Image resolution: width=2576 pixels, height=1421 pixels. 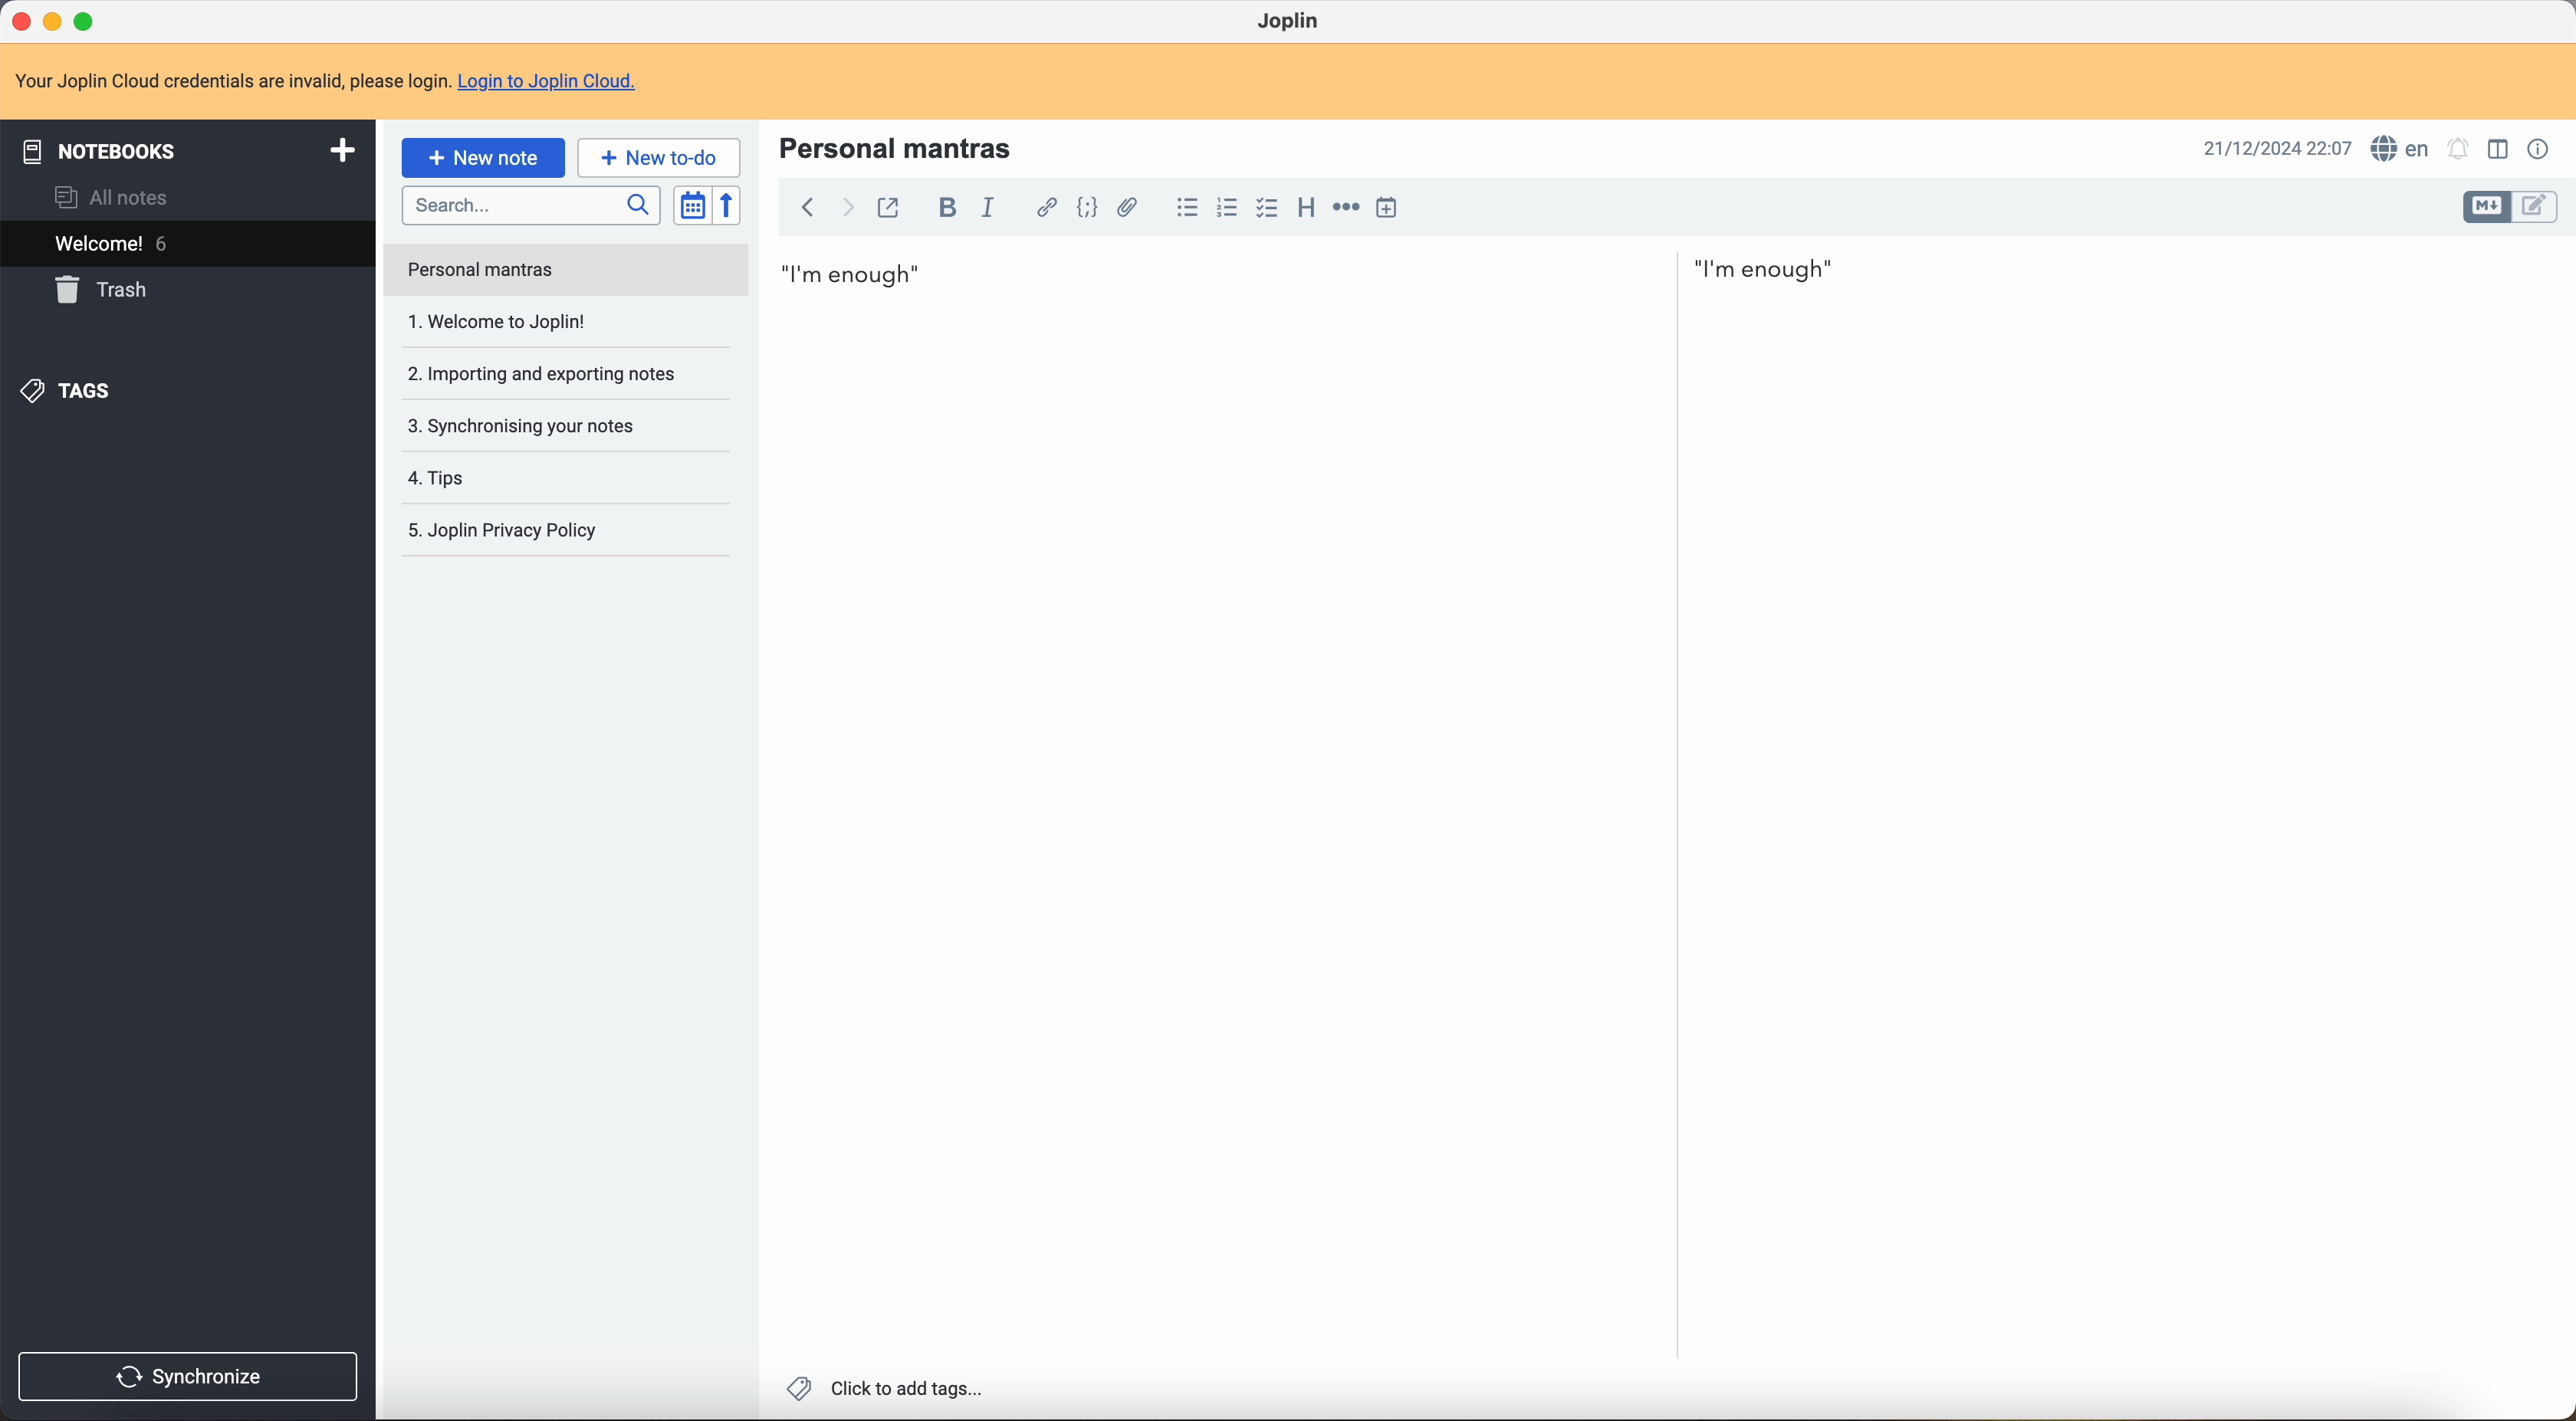 What do you see at coordinates (108, 198) in the screenshot?
I see `all notes` at bounding box center [108, 198].